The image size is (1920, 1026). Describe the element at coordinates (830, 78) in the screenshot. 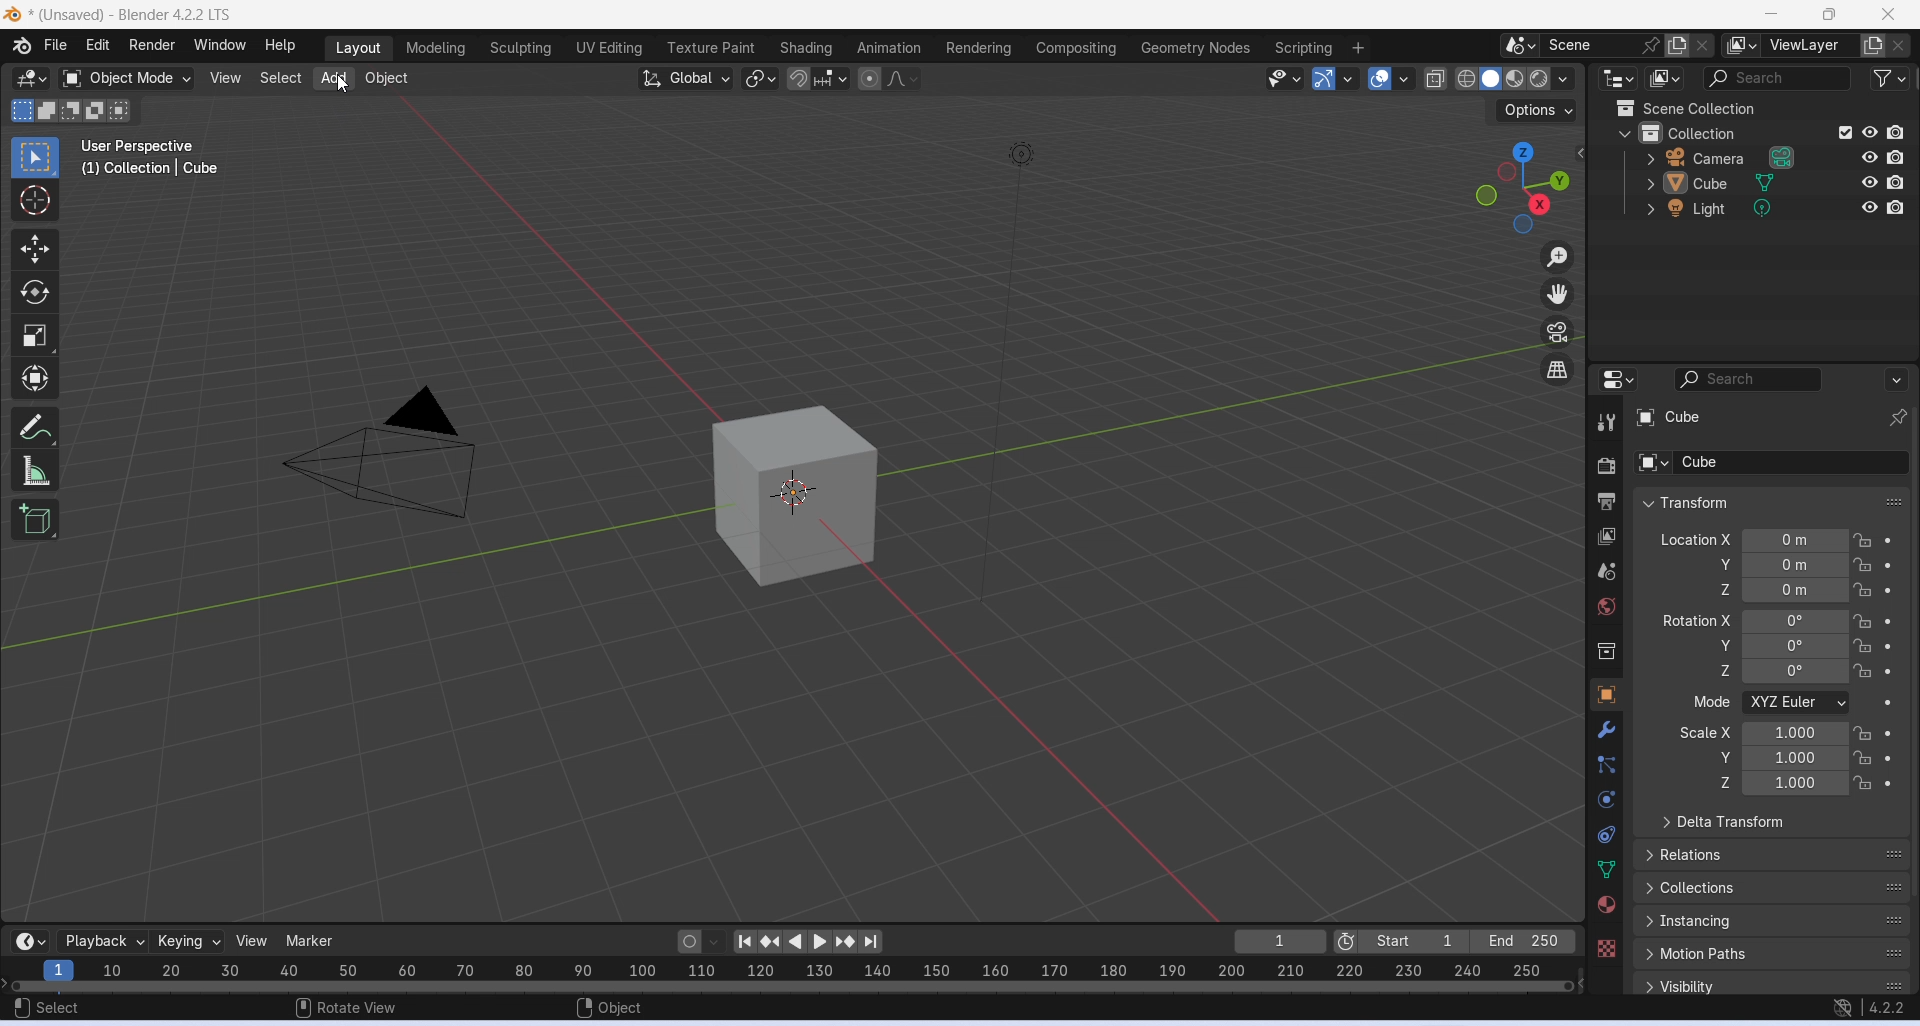

I see `snapping` at that location.